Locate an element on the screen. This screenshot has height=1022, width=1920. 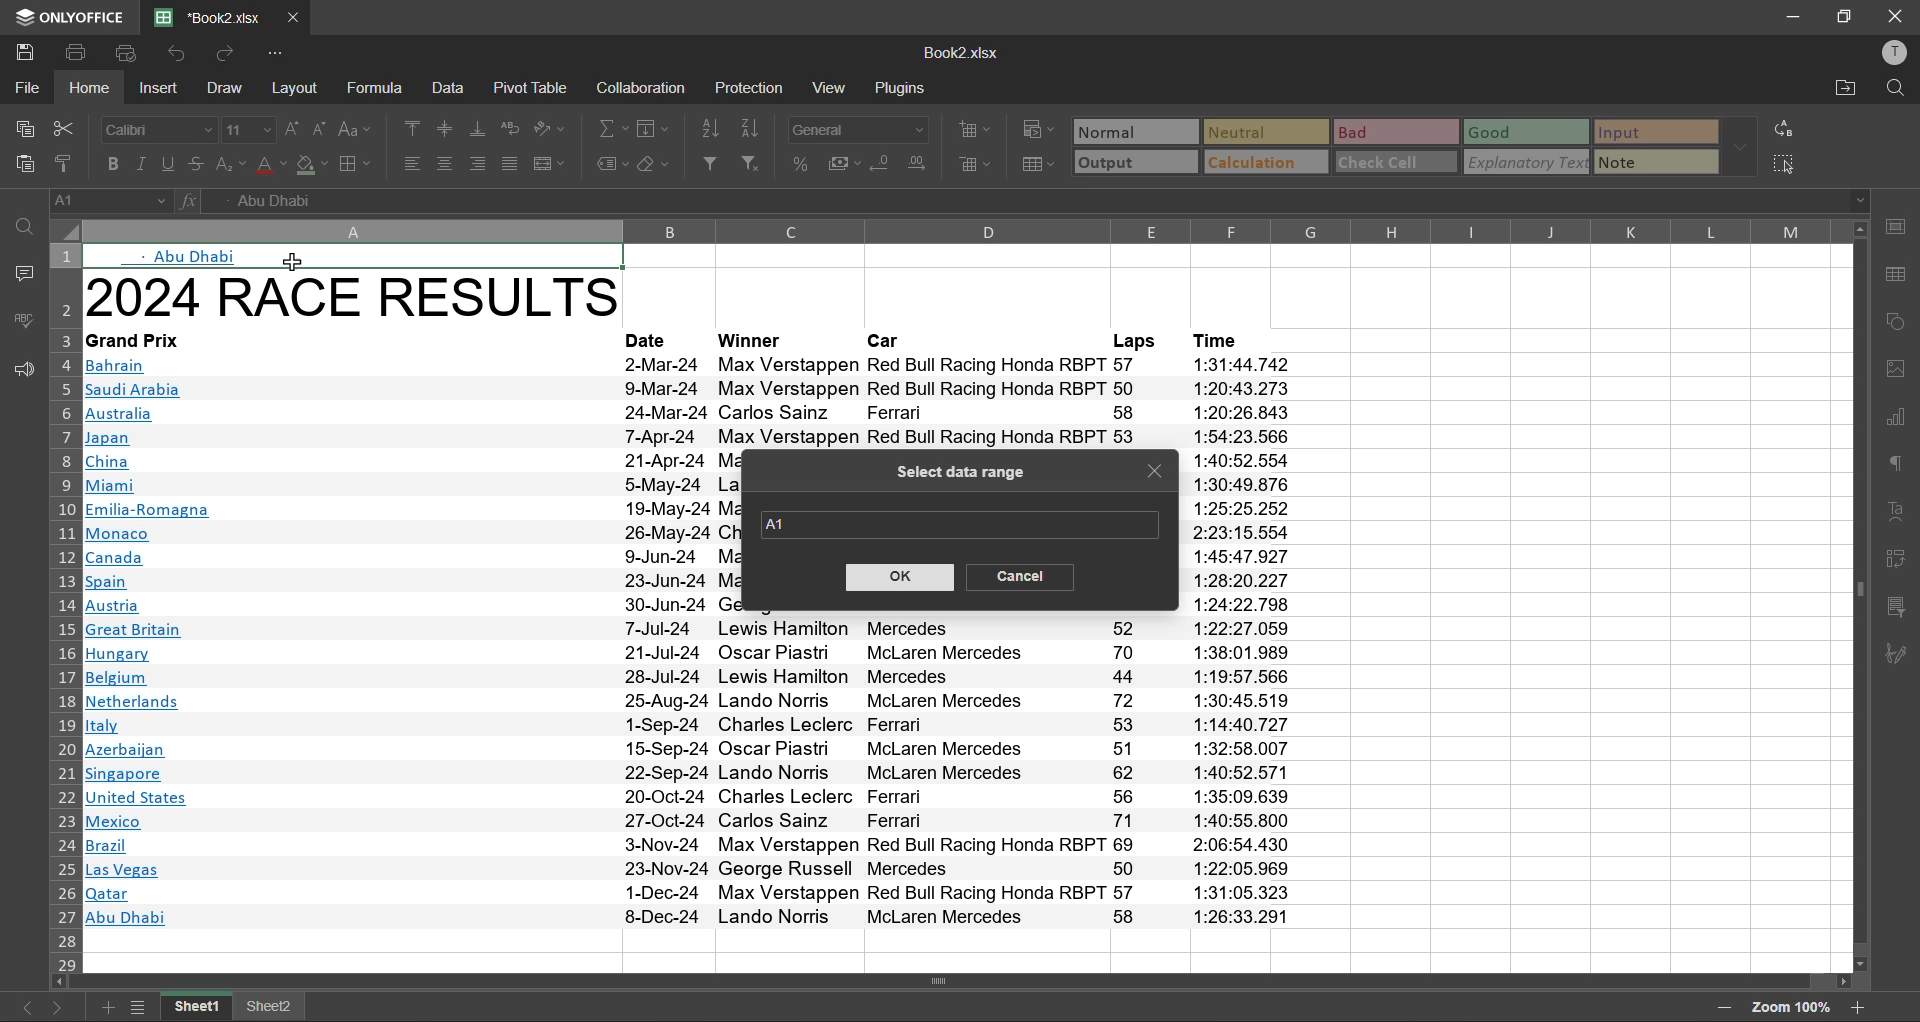
file is located at coordinates (26, 89).